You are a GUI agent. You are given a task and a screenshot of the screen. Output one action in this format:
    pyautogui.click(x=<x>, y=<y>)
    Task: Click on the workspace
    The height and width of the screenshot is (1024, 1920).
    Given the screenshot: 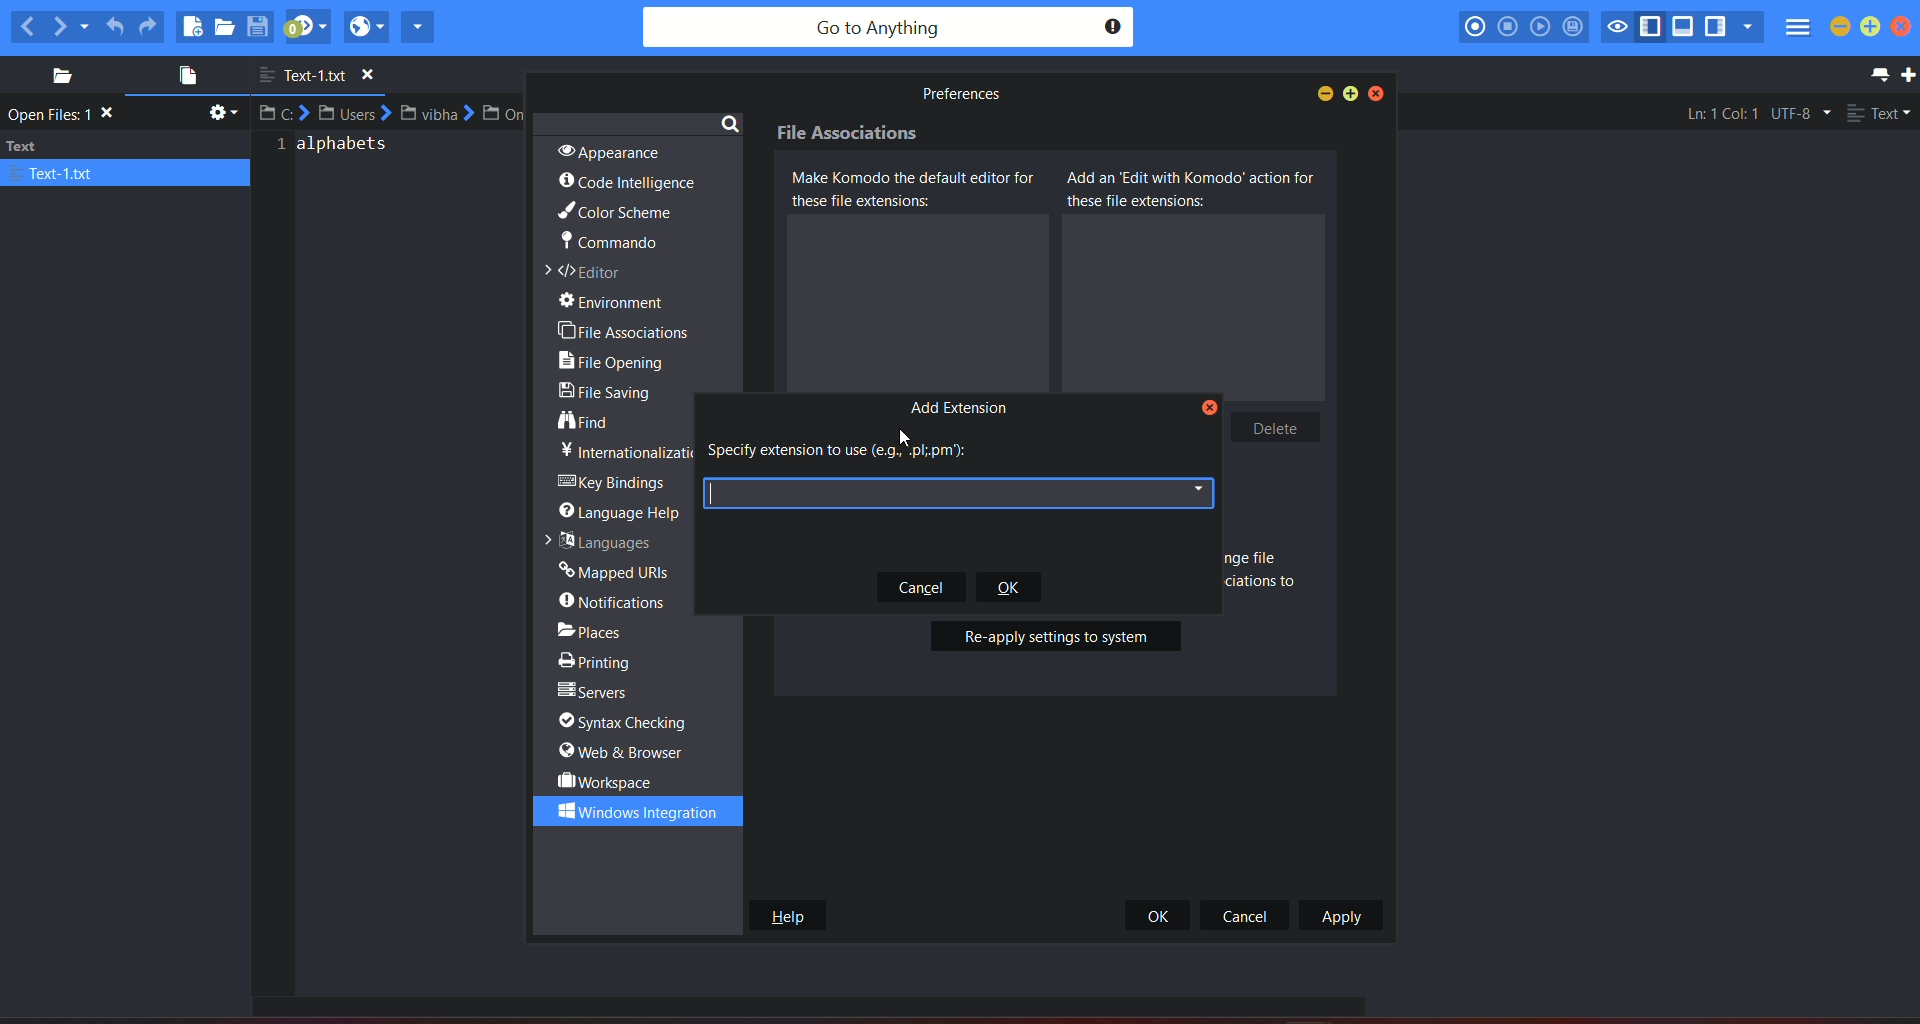 What is the action you would take?
    pyautogui.click(x=608, y=781)
    